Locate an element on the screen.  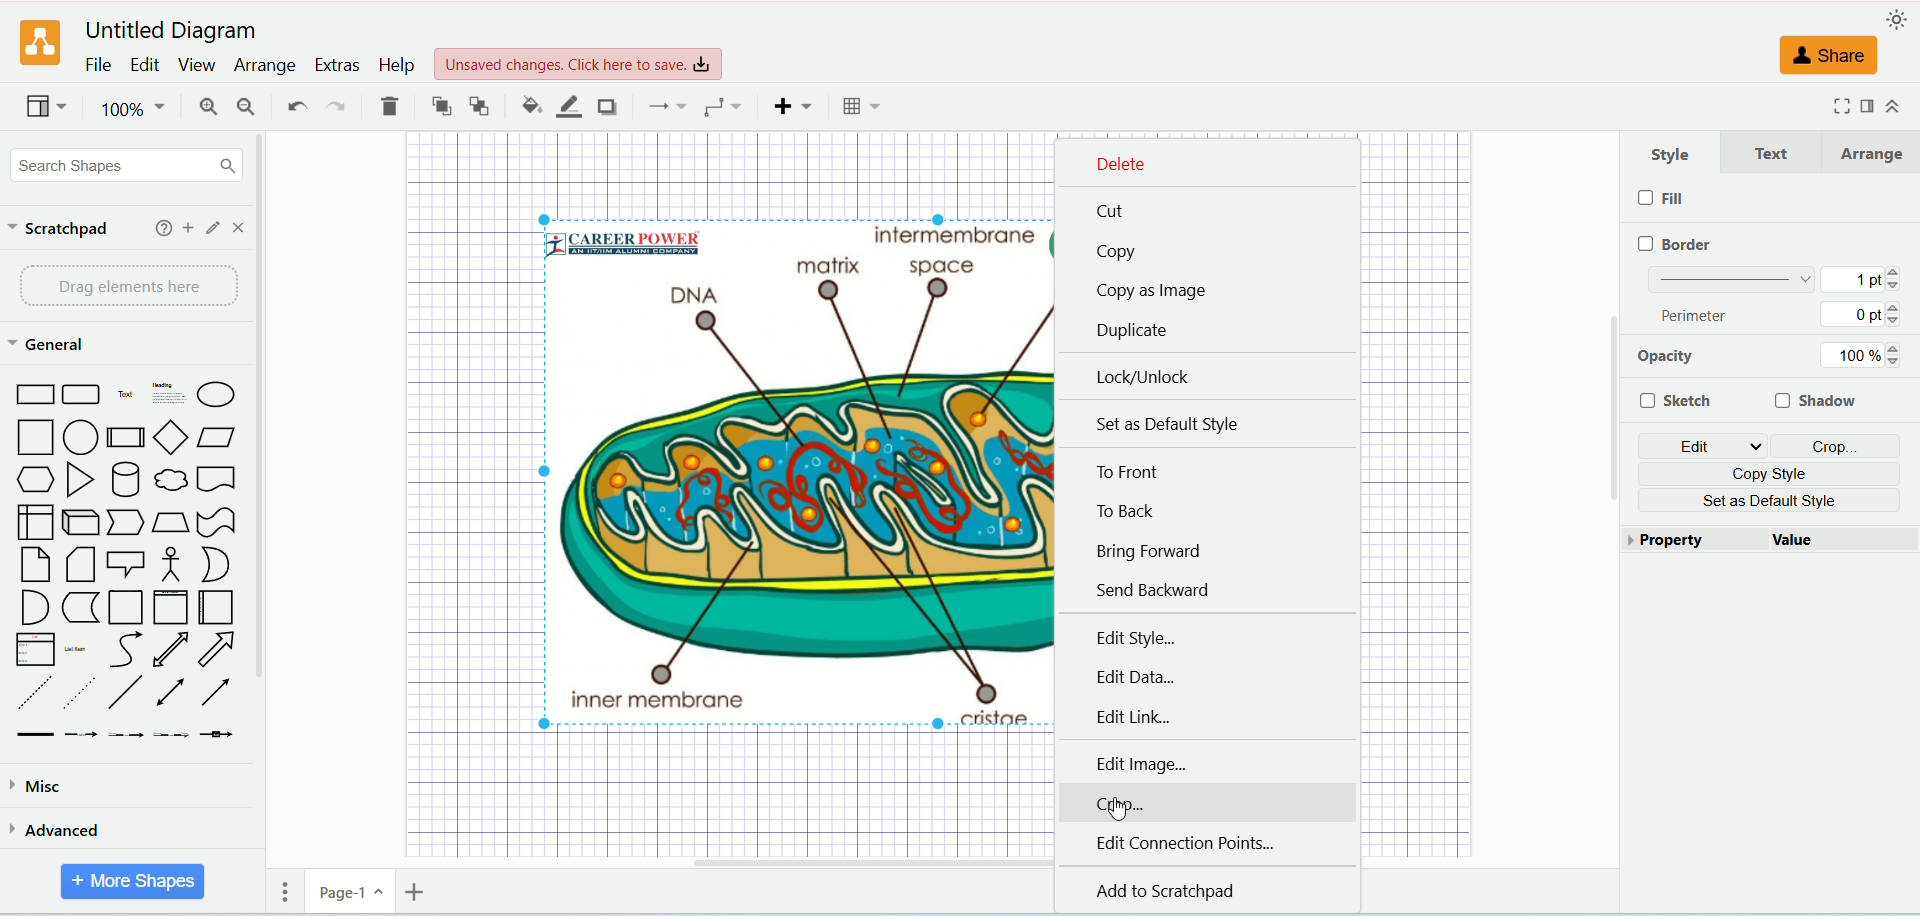
Ellipse is located at coordinates (217, 395).